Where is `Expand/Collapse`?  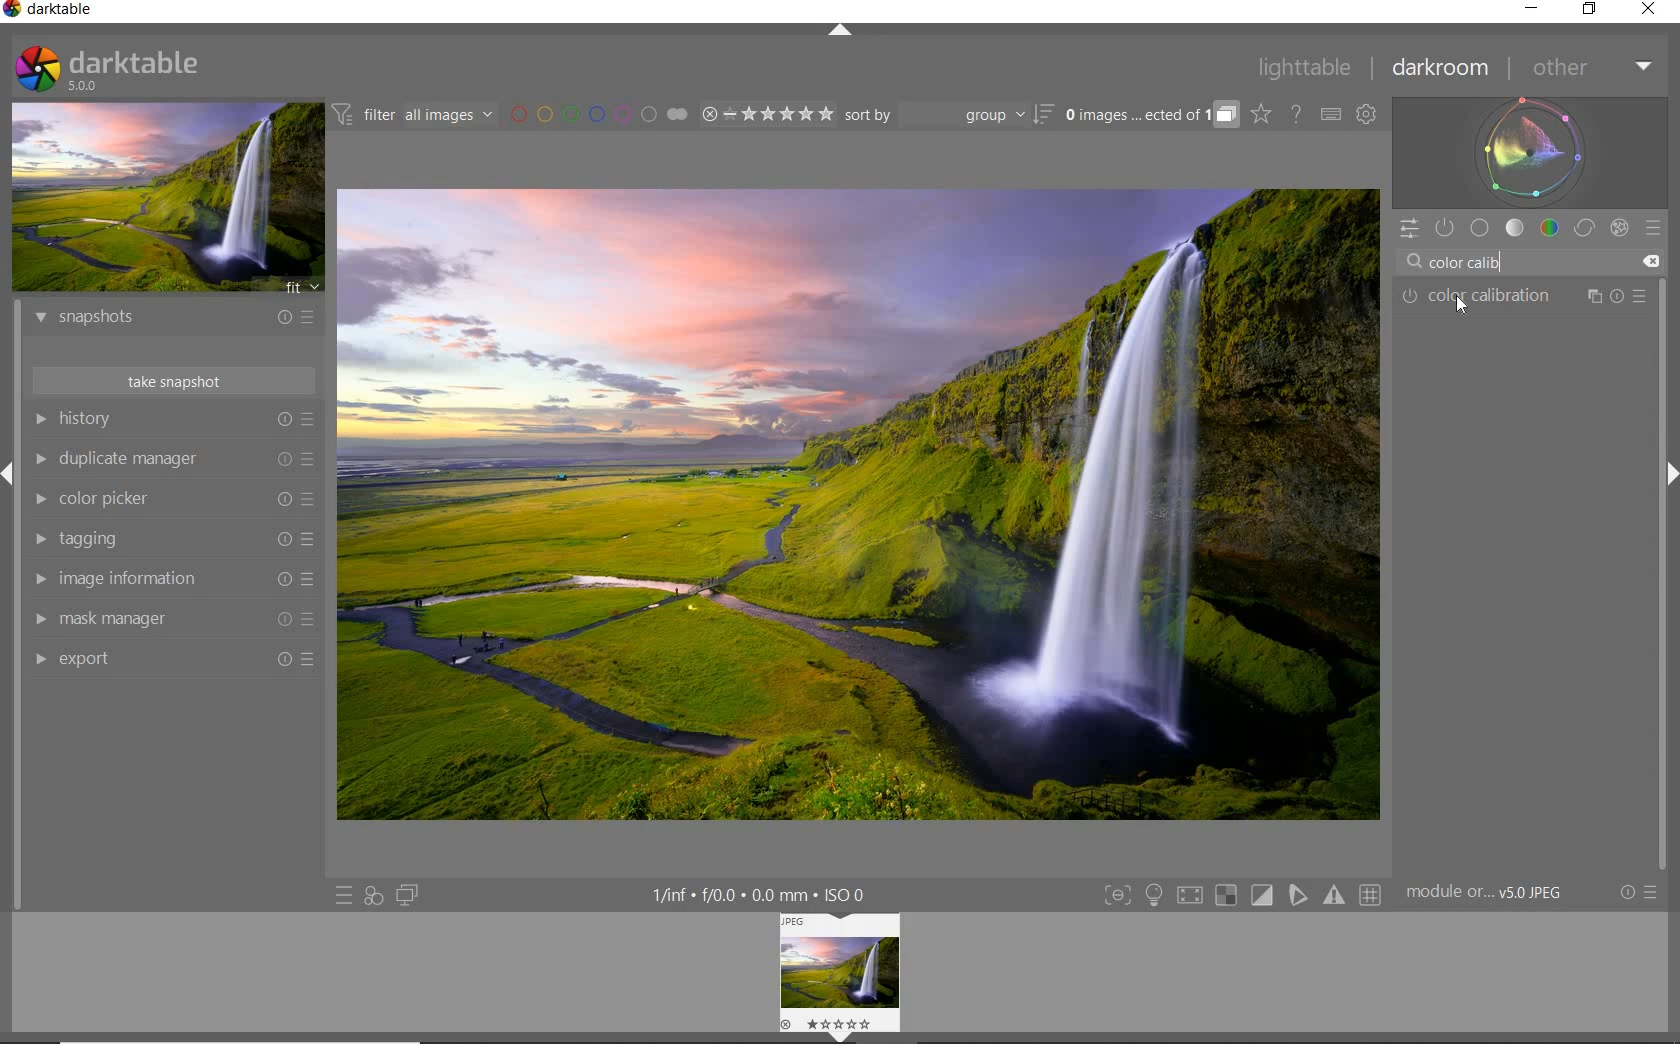
Expand/Collapse is located at coordinates (1670, 474).